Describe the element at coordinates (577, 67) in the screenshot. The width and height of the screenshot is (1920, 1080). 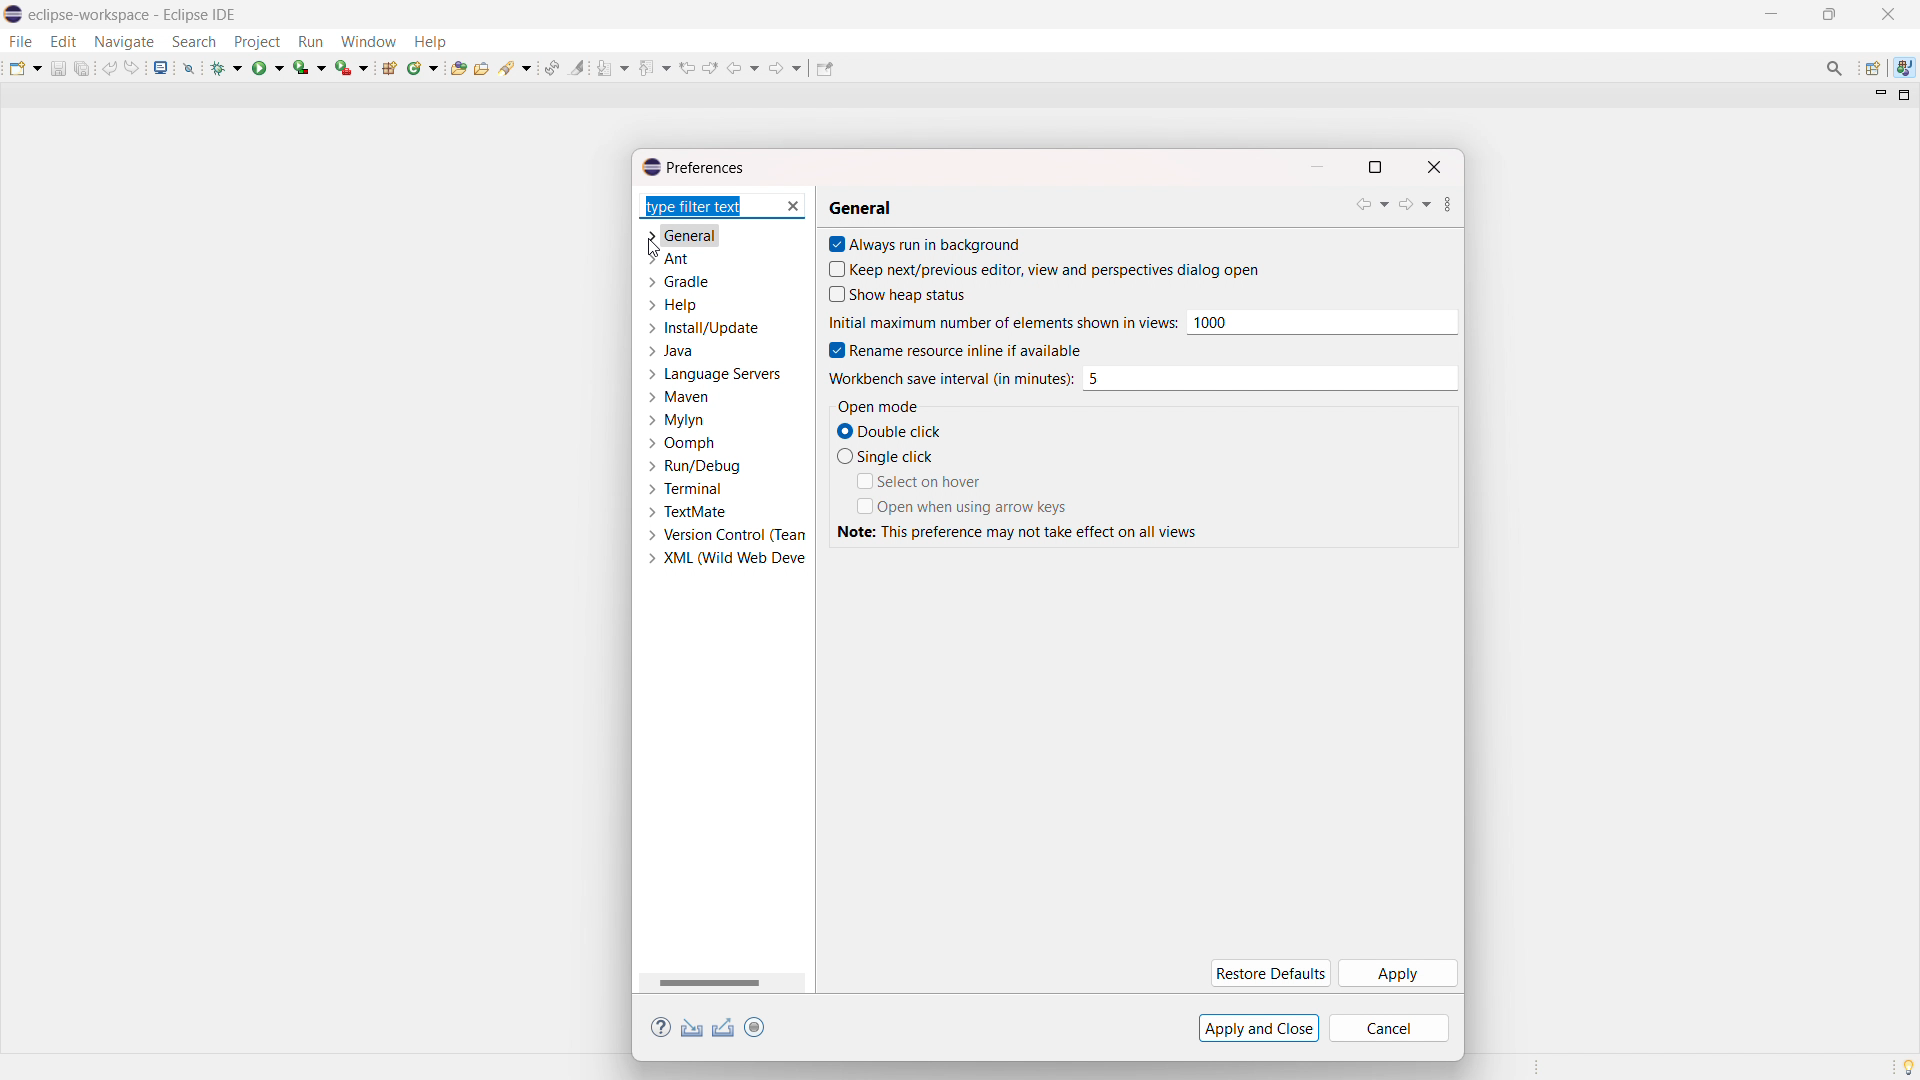
I see `toggle ant mark occurances` at that location.